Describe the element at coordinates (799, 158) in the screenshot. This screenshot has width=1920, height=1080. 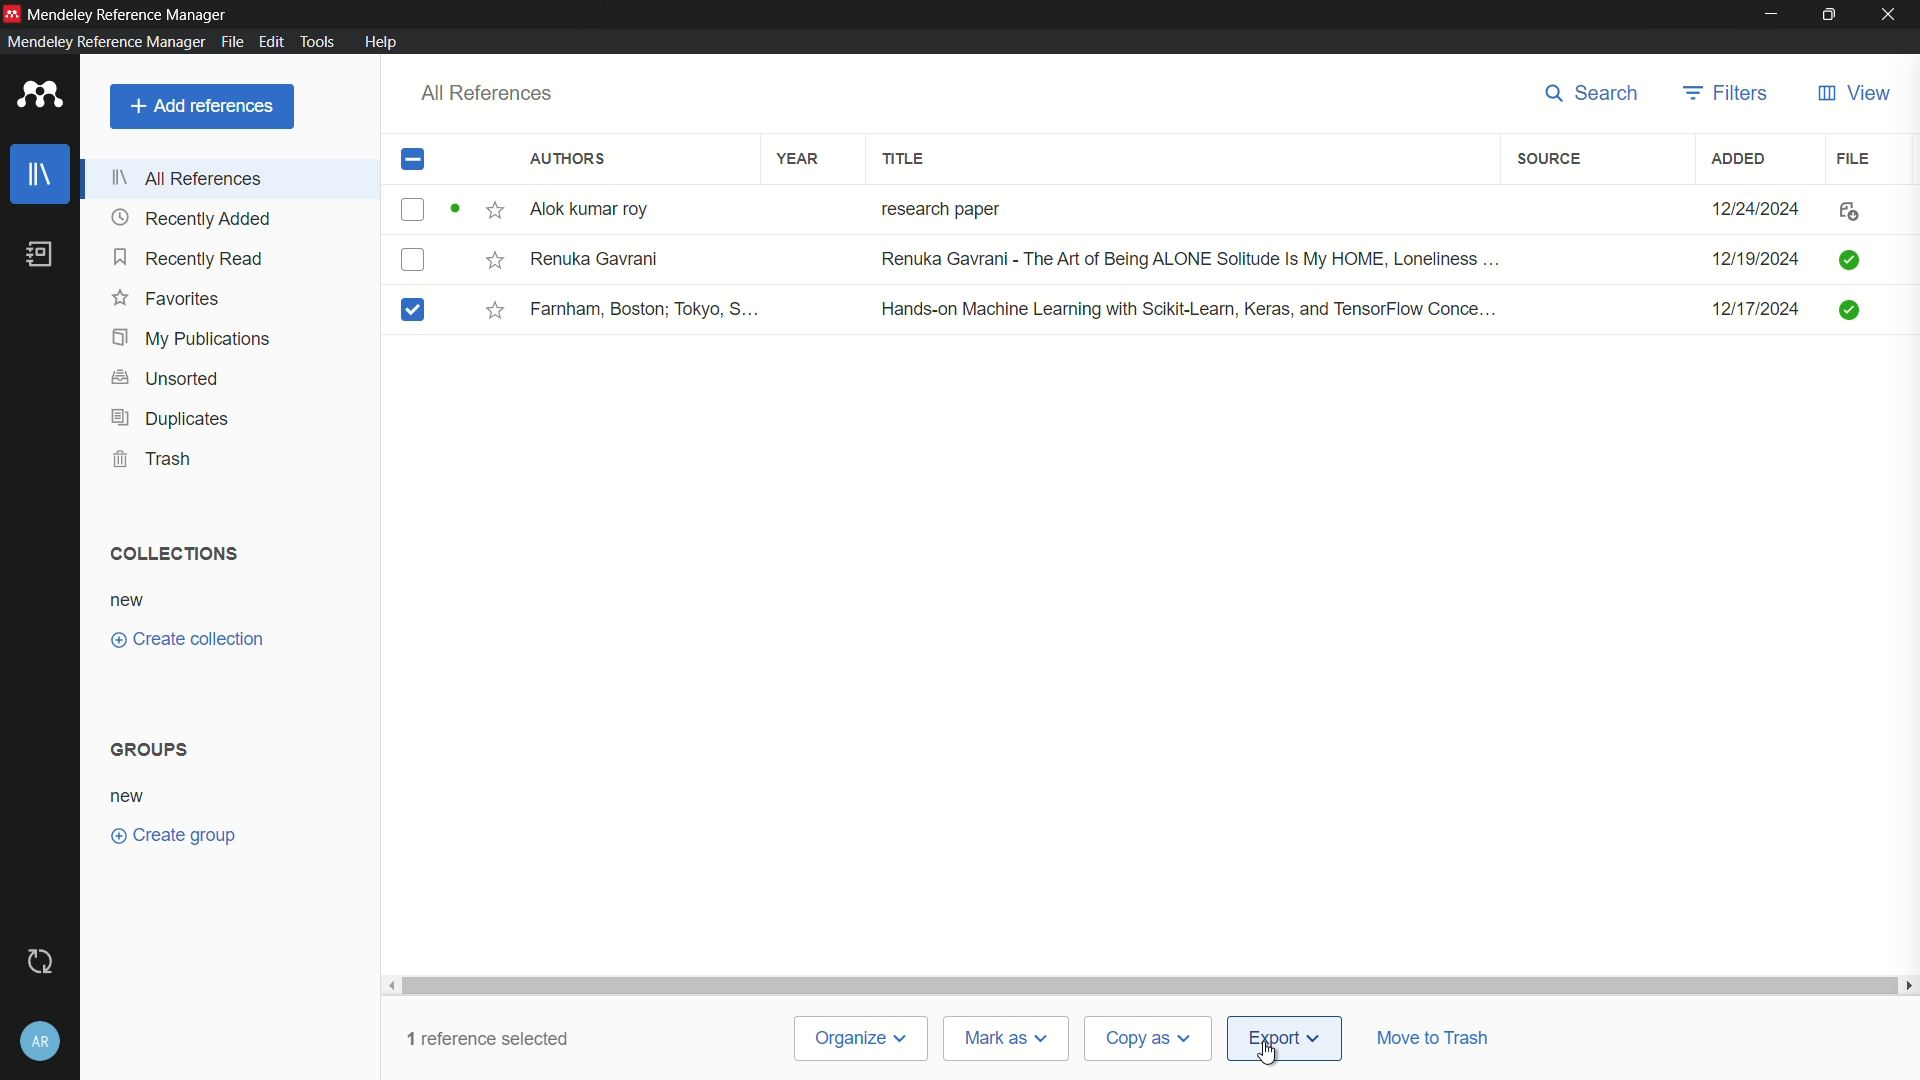
I see `year` at that location.